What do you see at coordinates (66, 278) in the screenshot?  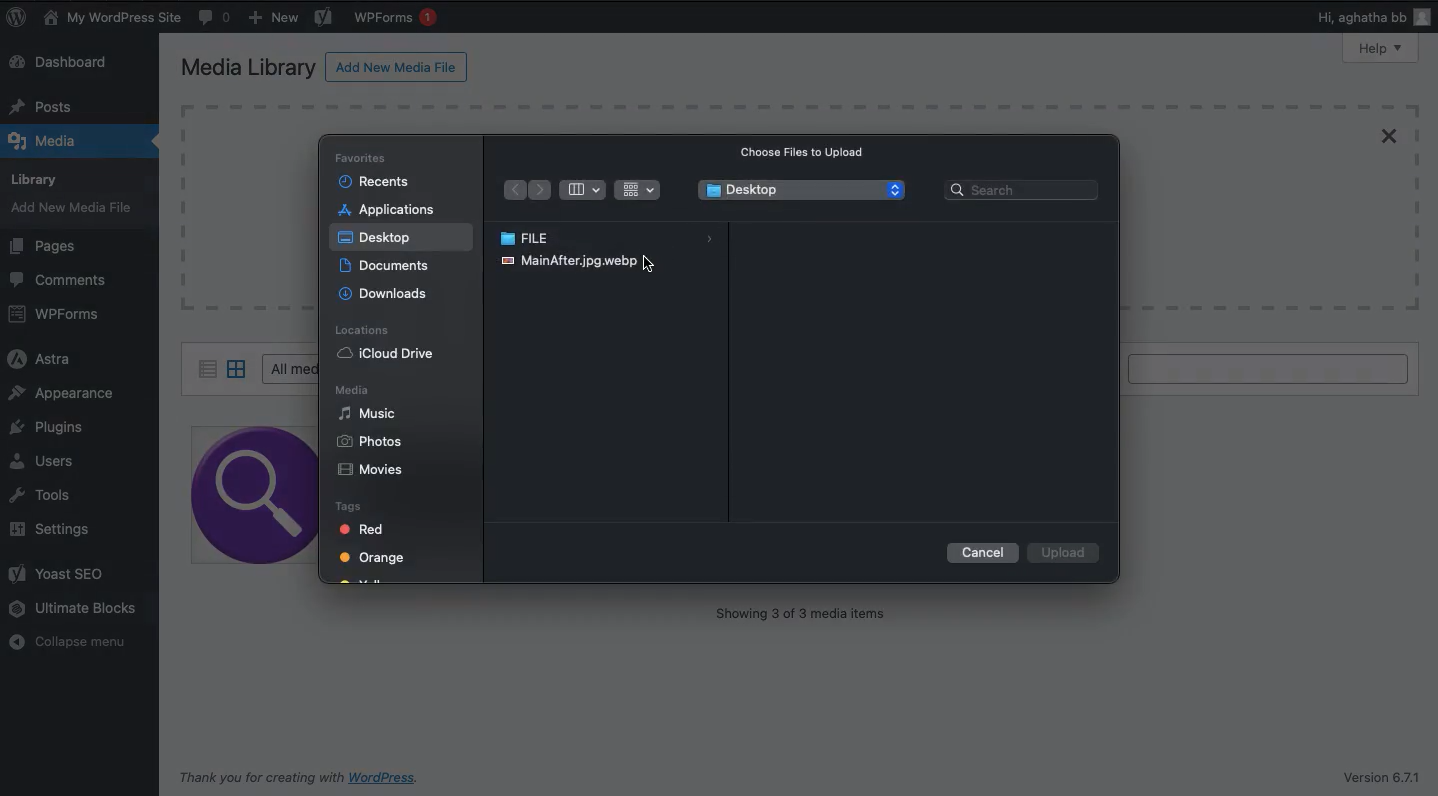 I see `Comments` at bounding box center [66, 278].